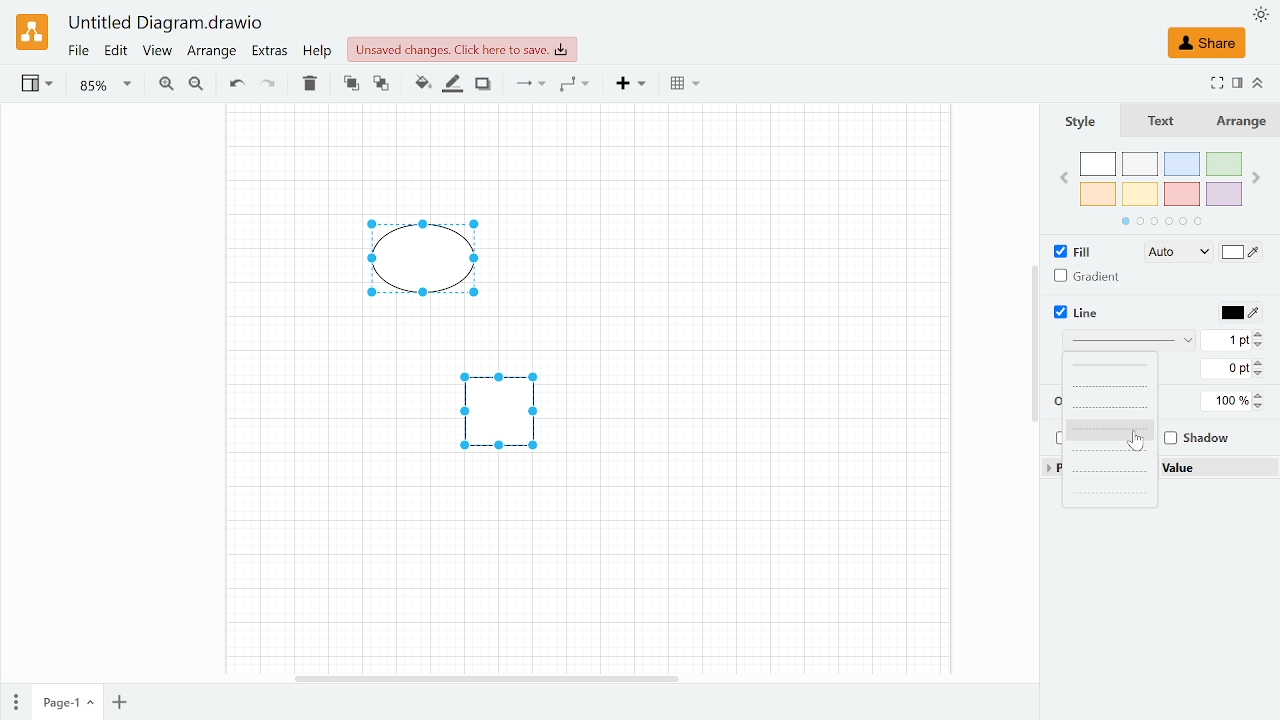 The image size is (1280, 720). I want to click on Decrease linewidth, so click(1261, 346).